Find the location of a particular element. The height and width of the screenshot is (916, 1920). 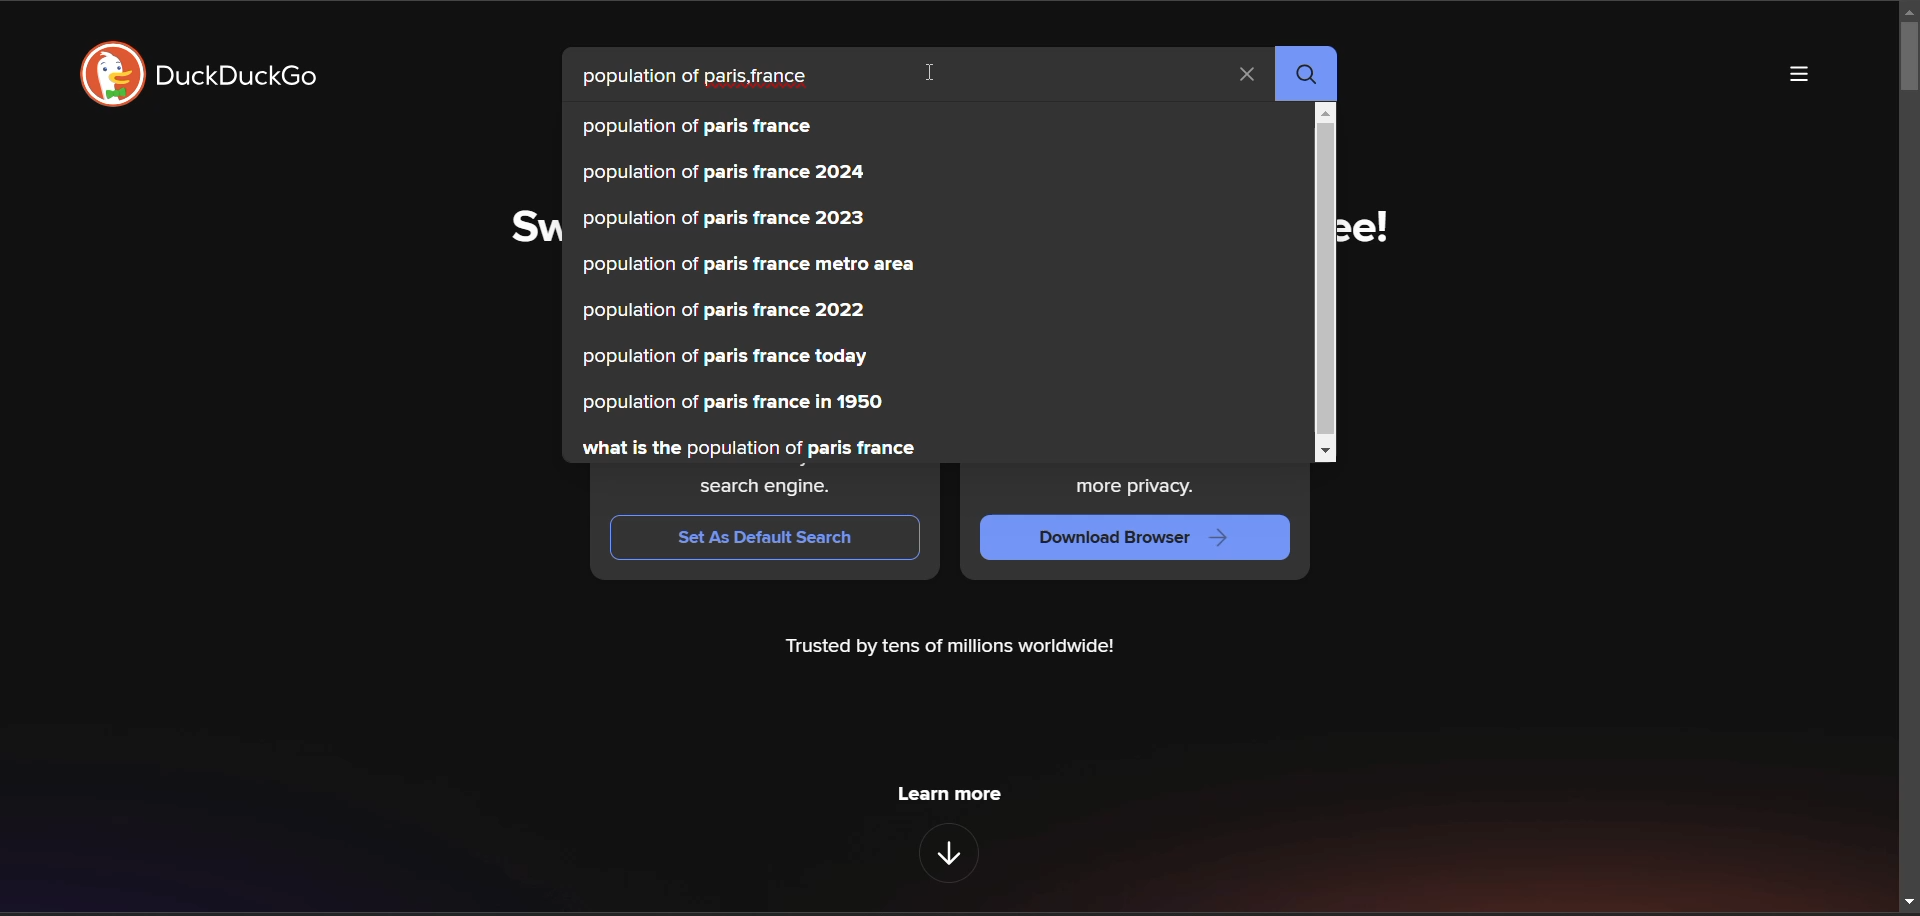

population of paris france in 1950 is located at coordinates (733, 404).